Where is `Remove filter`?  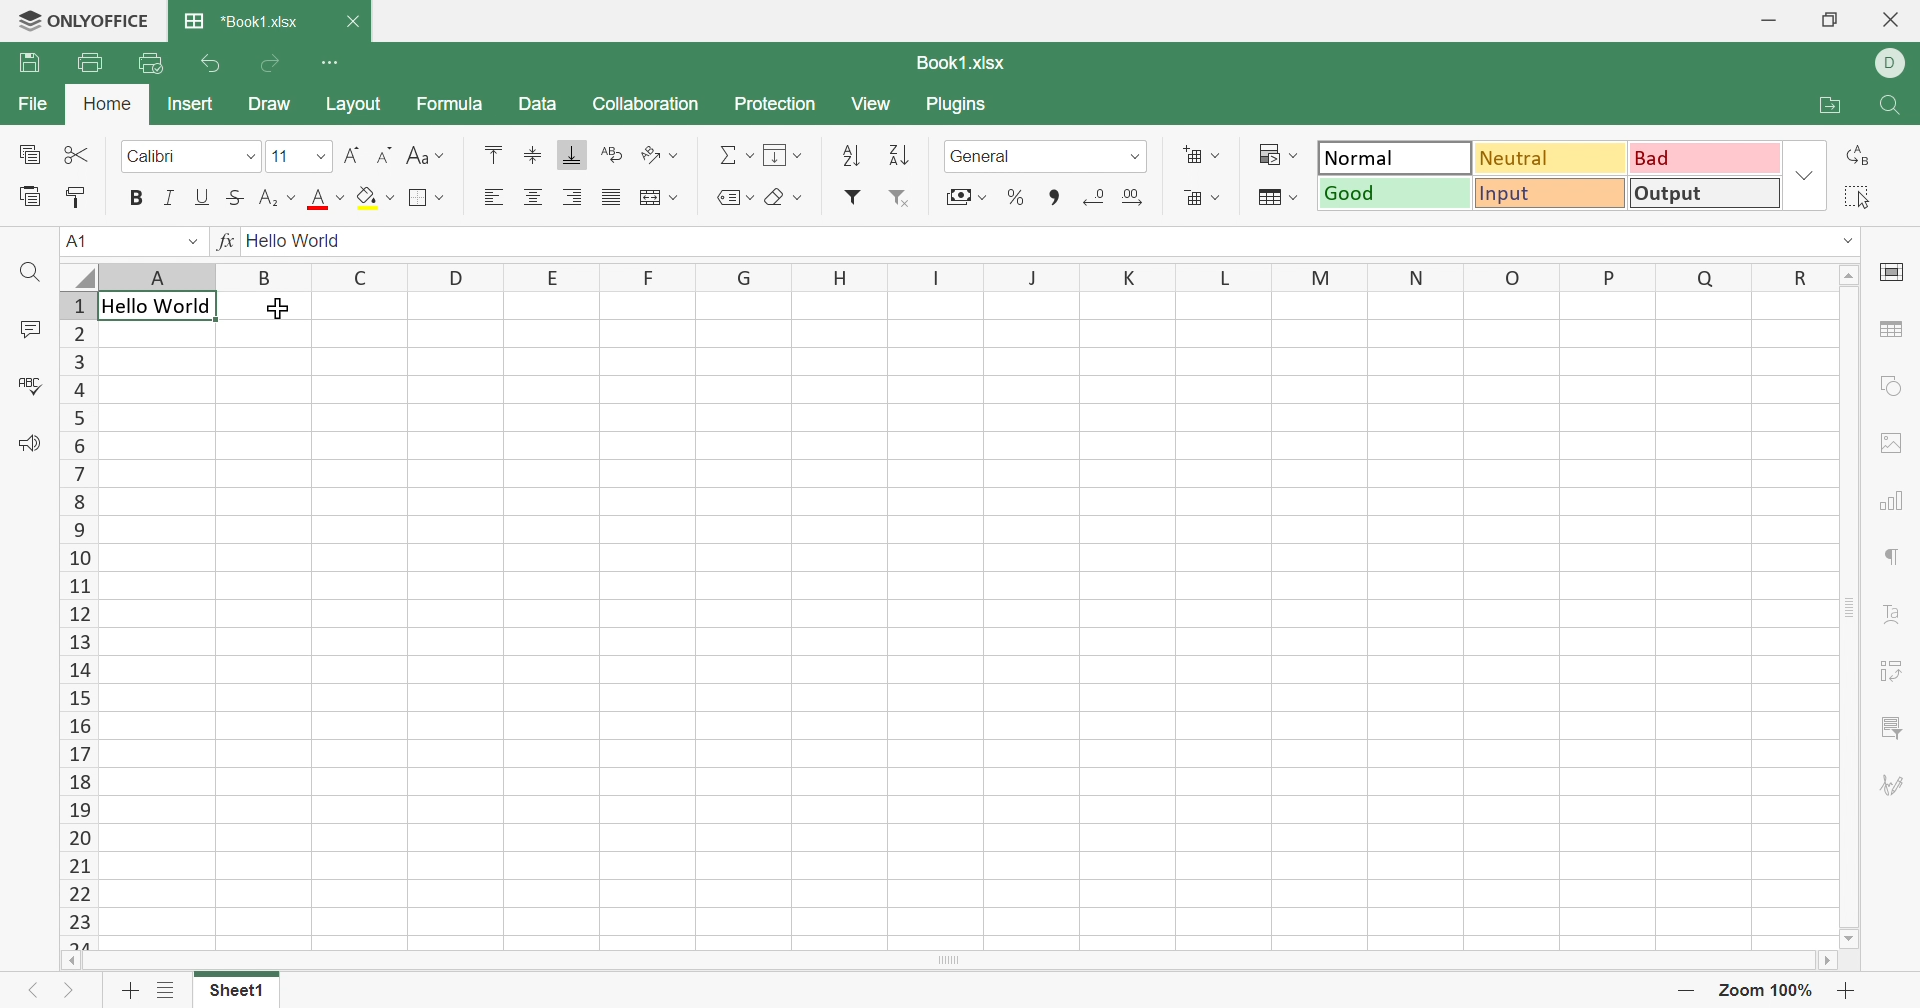 Remove filter is located at coordinates (899, 201).